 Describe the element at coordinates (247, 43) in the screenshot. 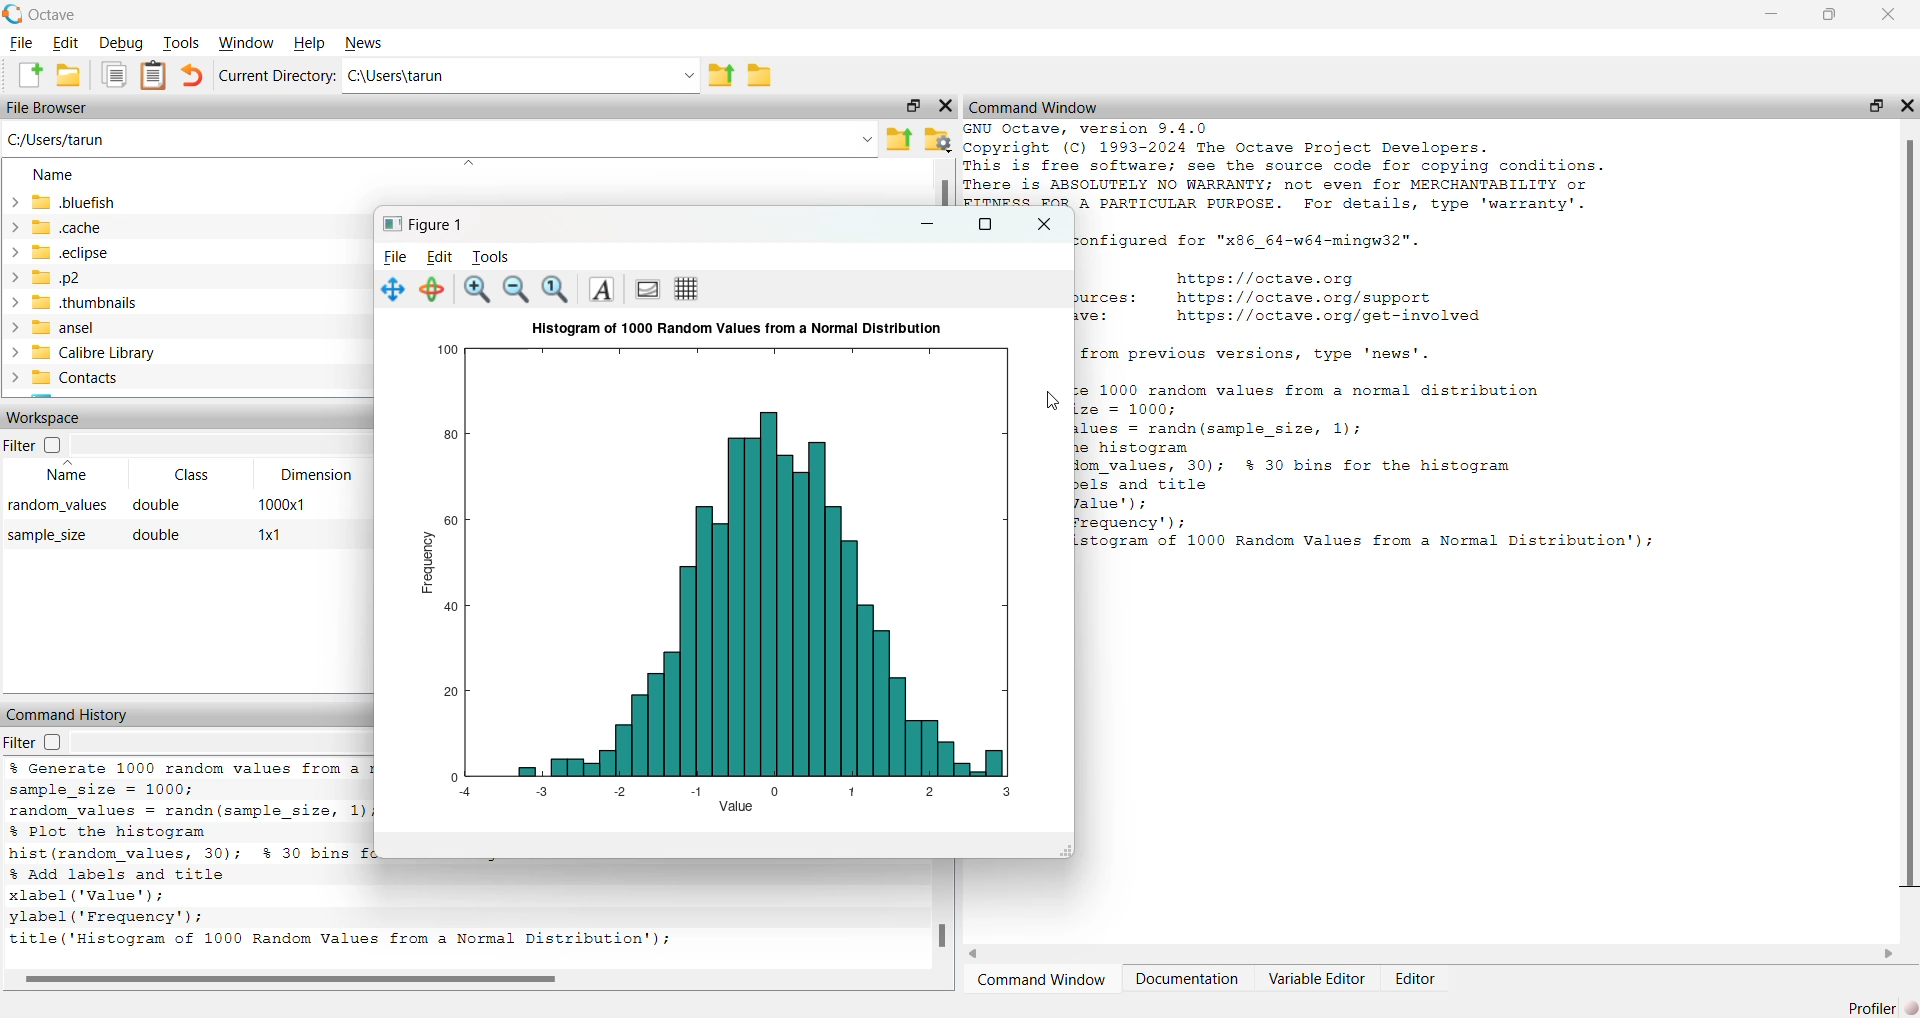

I see `Window` at that location.